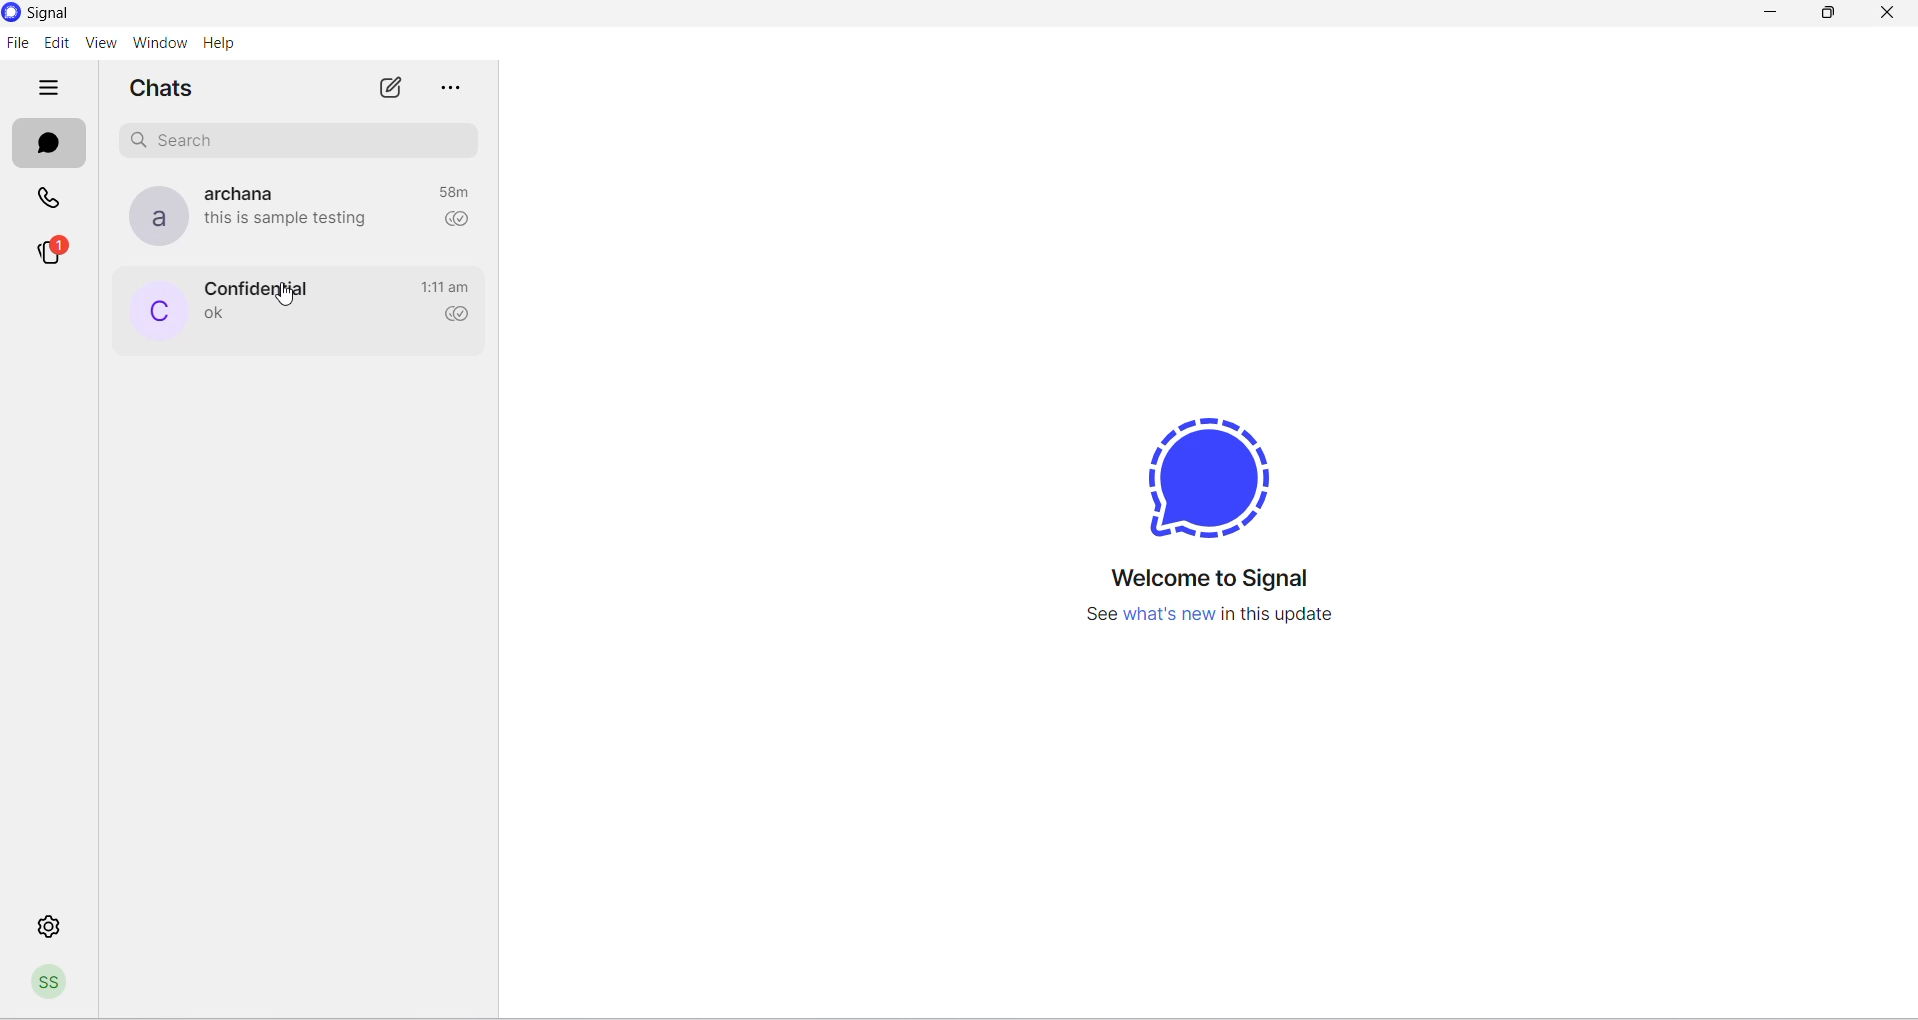 Image resolution: width=1918 pixels, height=1020 pixels. Describe the element at coordinates (292, 219) in the screenshot. I see `last message` at that location.